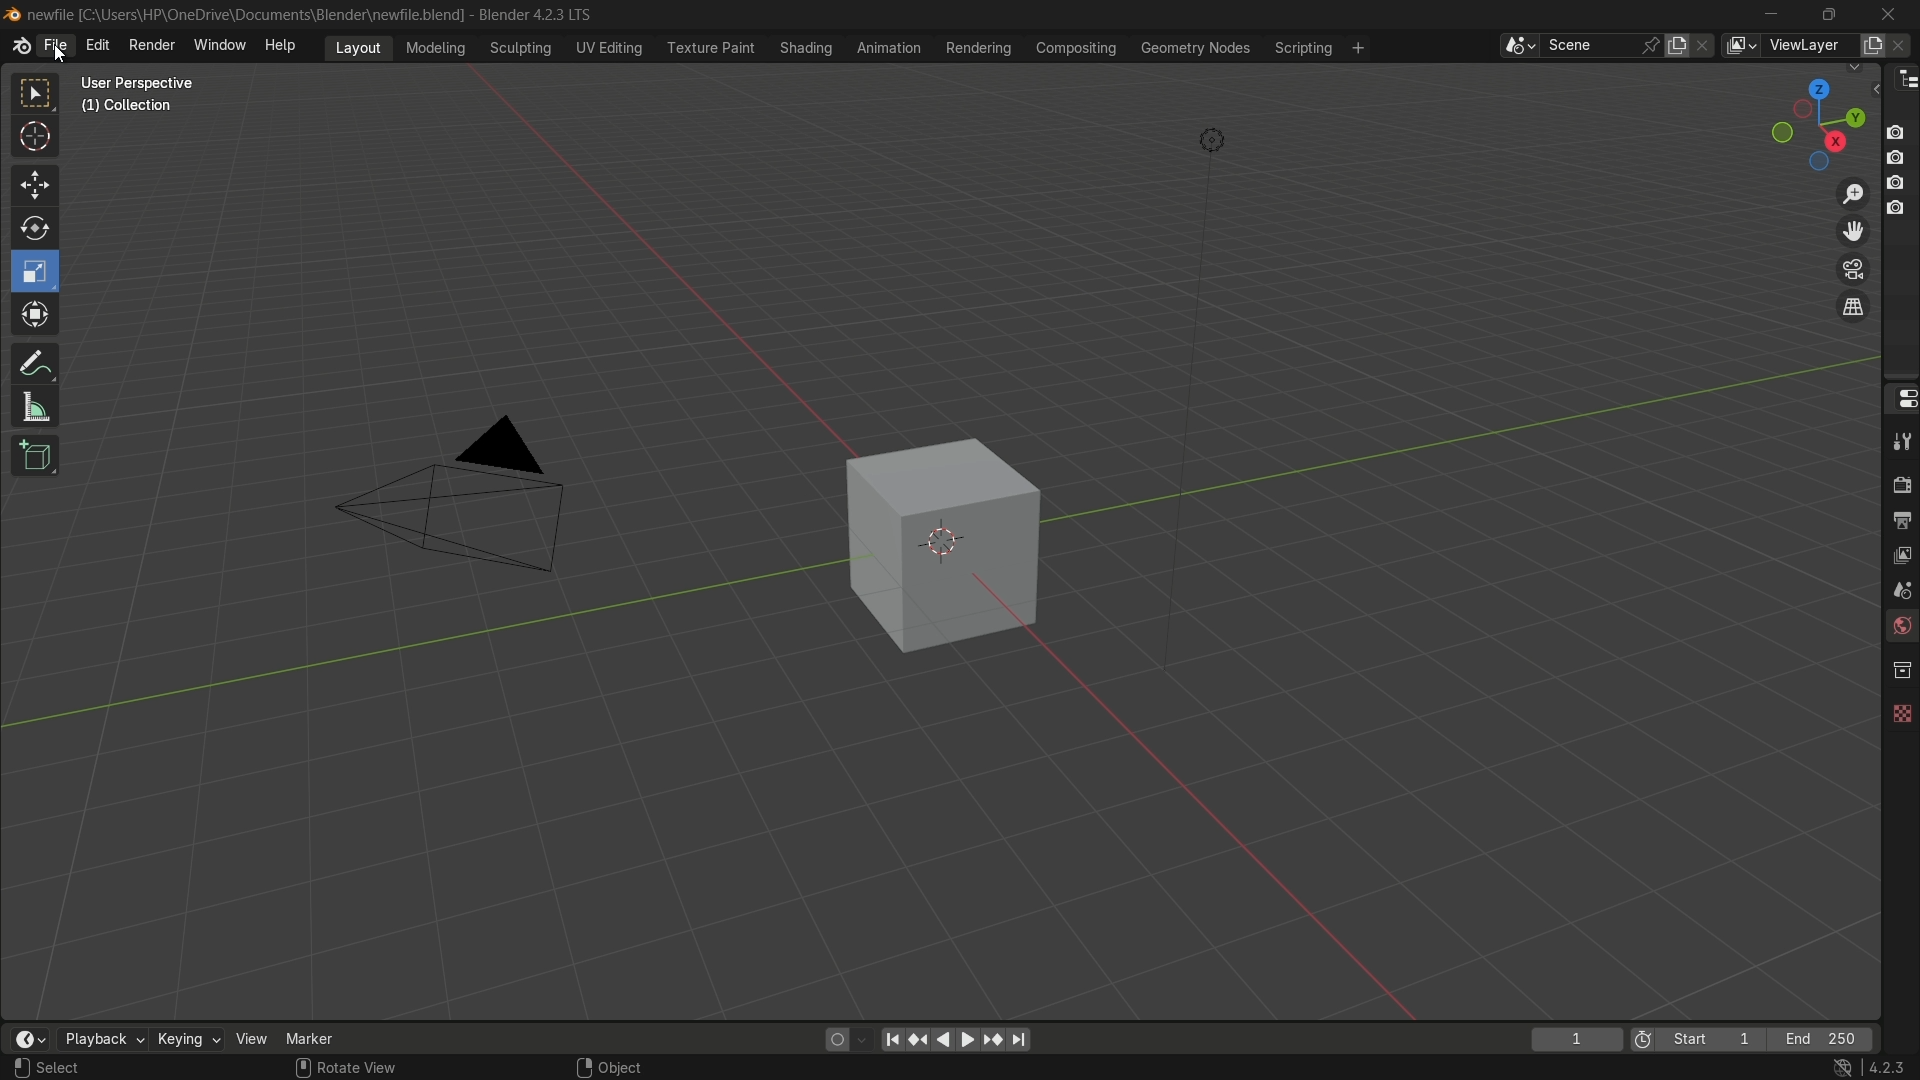 The height and width of the screenshot is (1080, 1920). What do you see at coordinates (1903, 168) in the screenshot?
I see `Buttons` at bounding box center [1903, 168].